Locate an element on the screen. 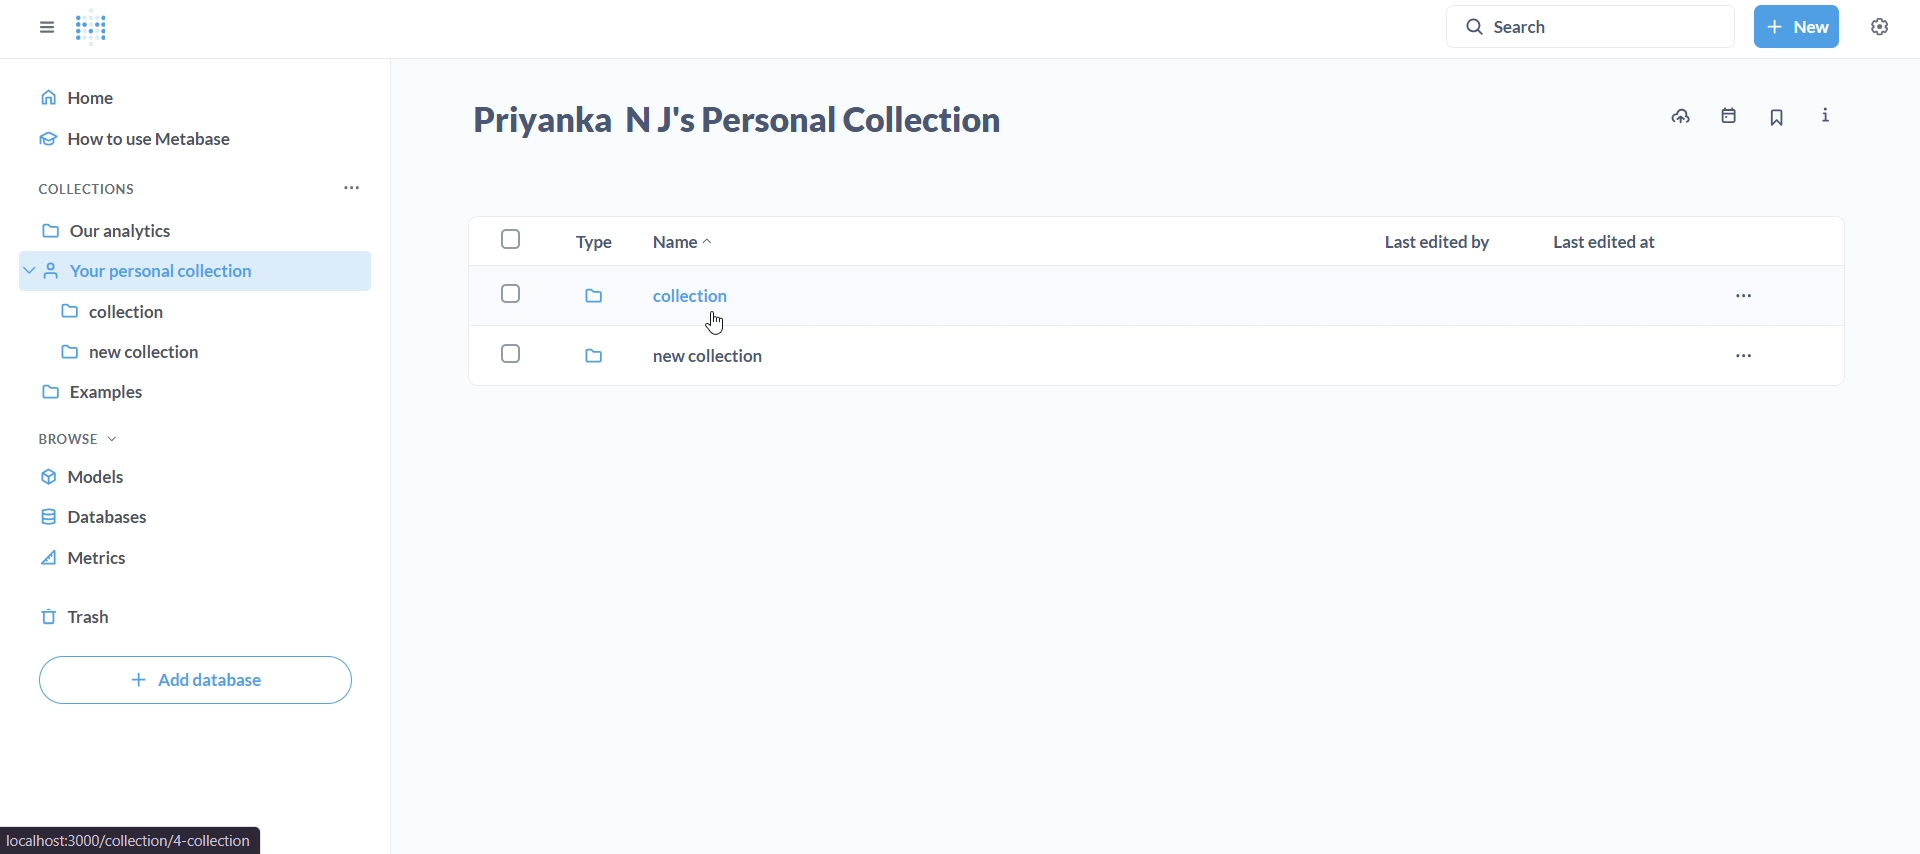 This screenshot has height=854, width=1920. localhost:3000/collection/4-collection | is located at coordinates (132, 841).